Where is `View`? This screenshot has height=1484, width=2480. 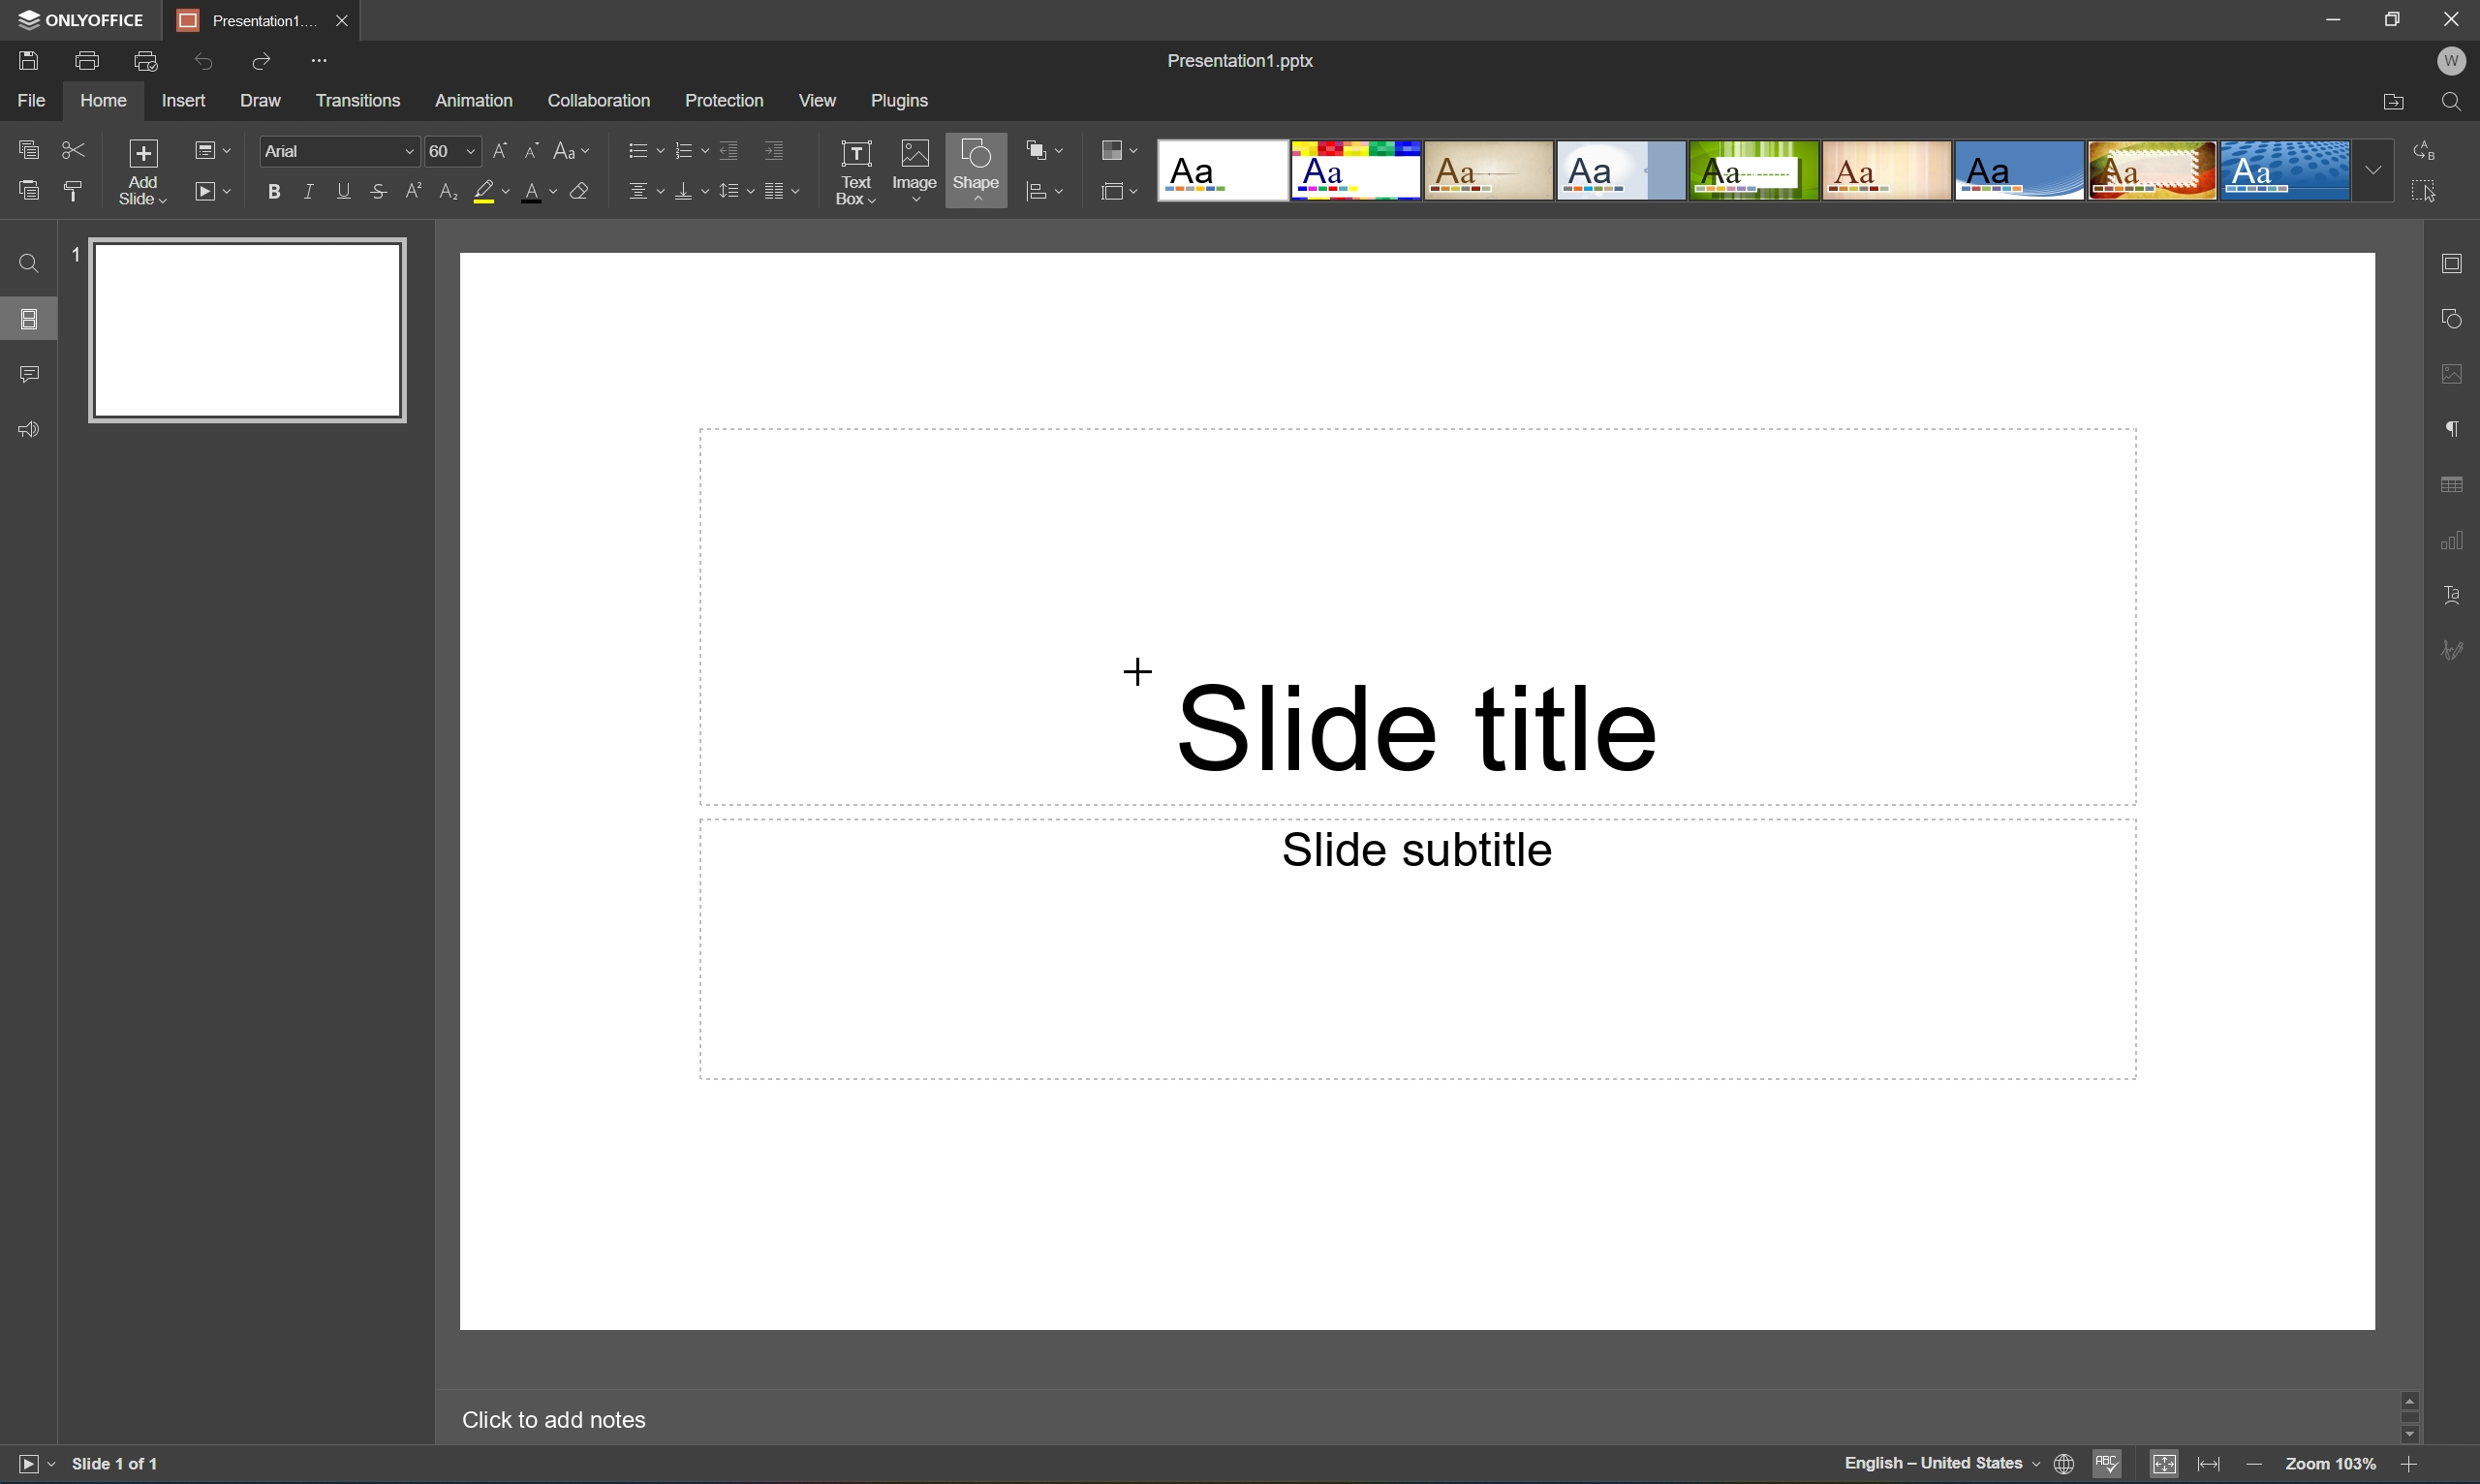 View is located at coordinates (815, 98).